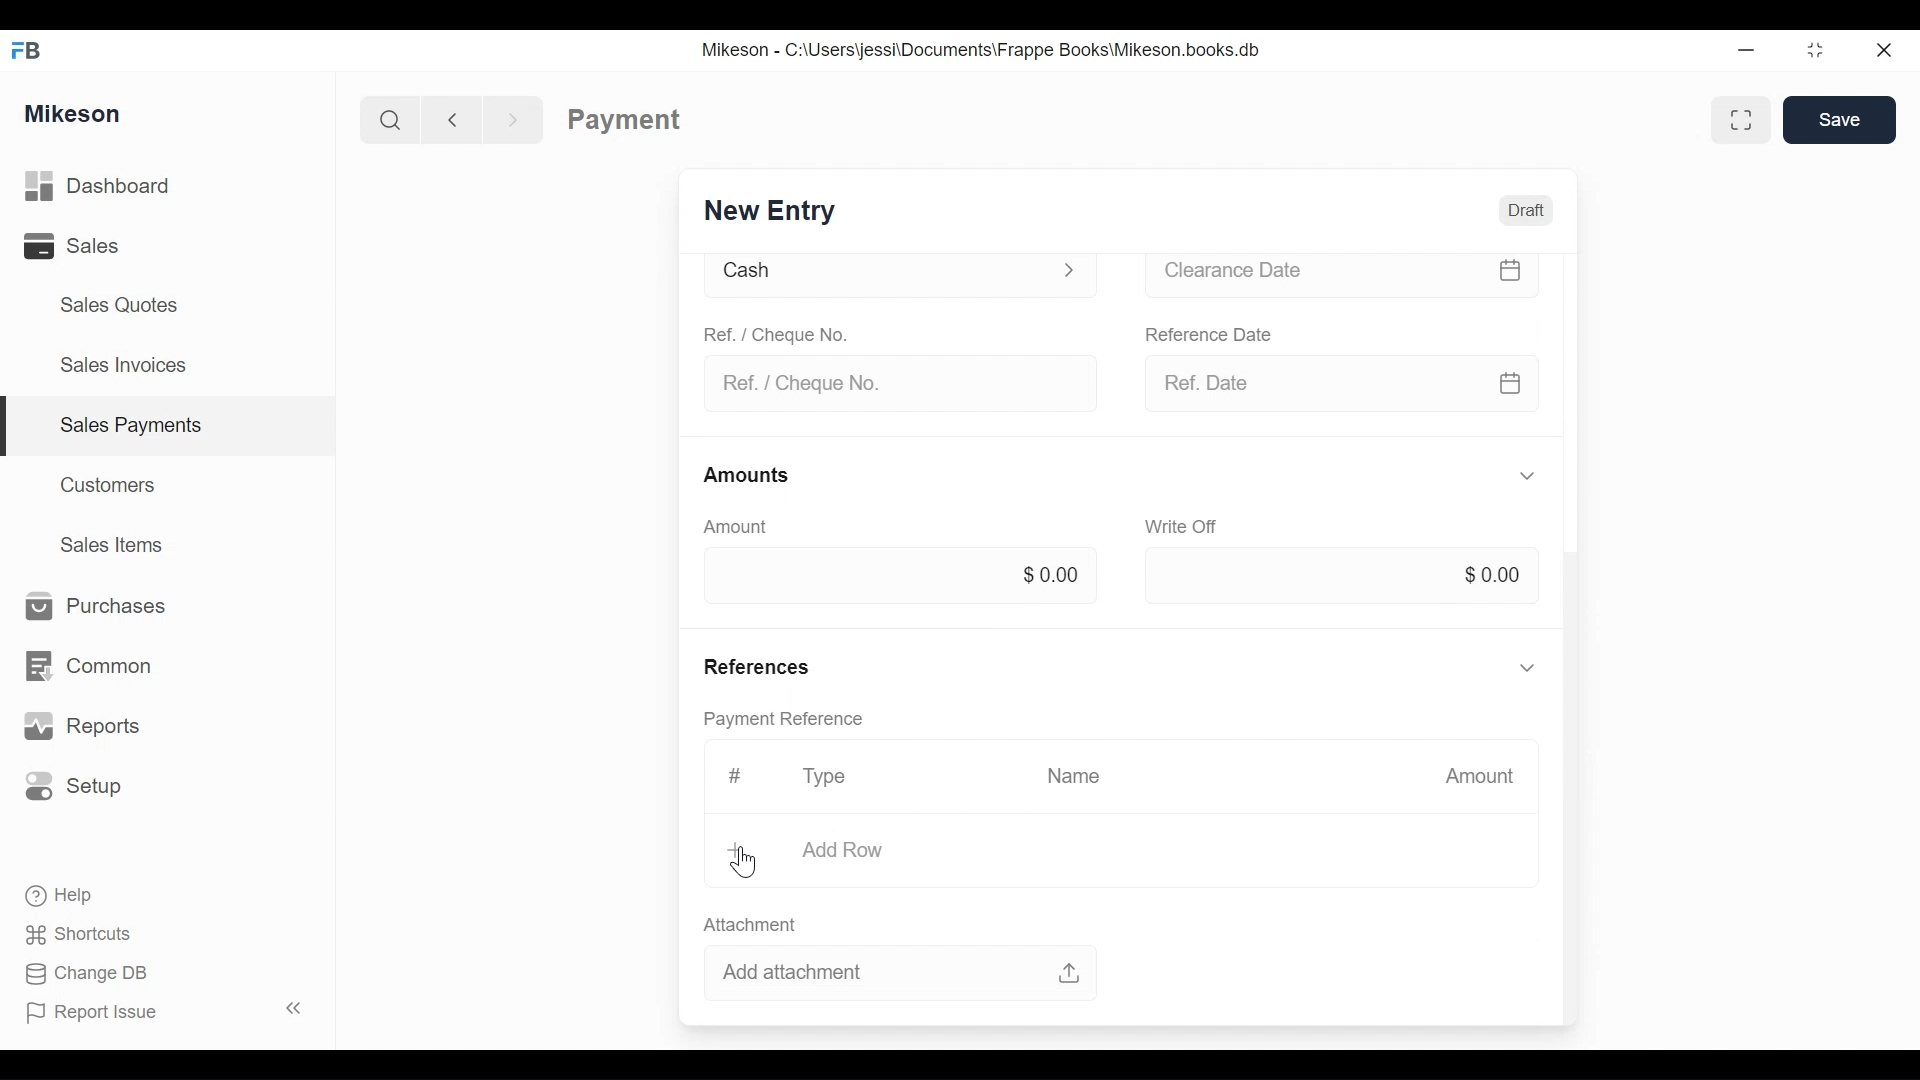 The width and height of the screenshot is (1920, 1080). I want to click on Save, so click(1843, 121).